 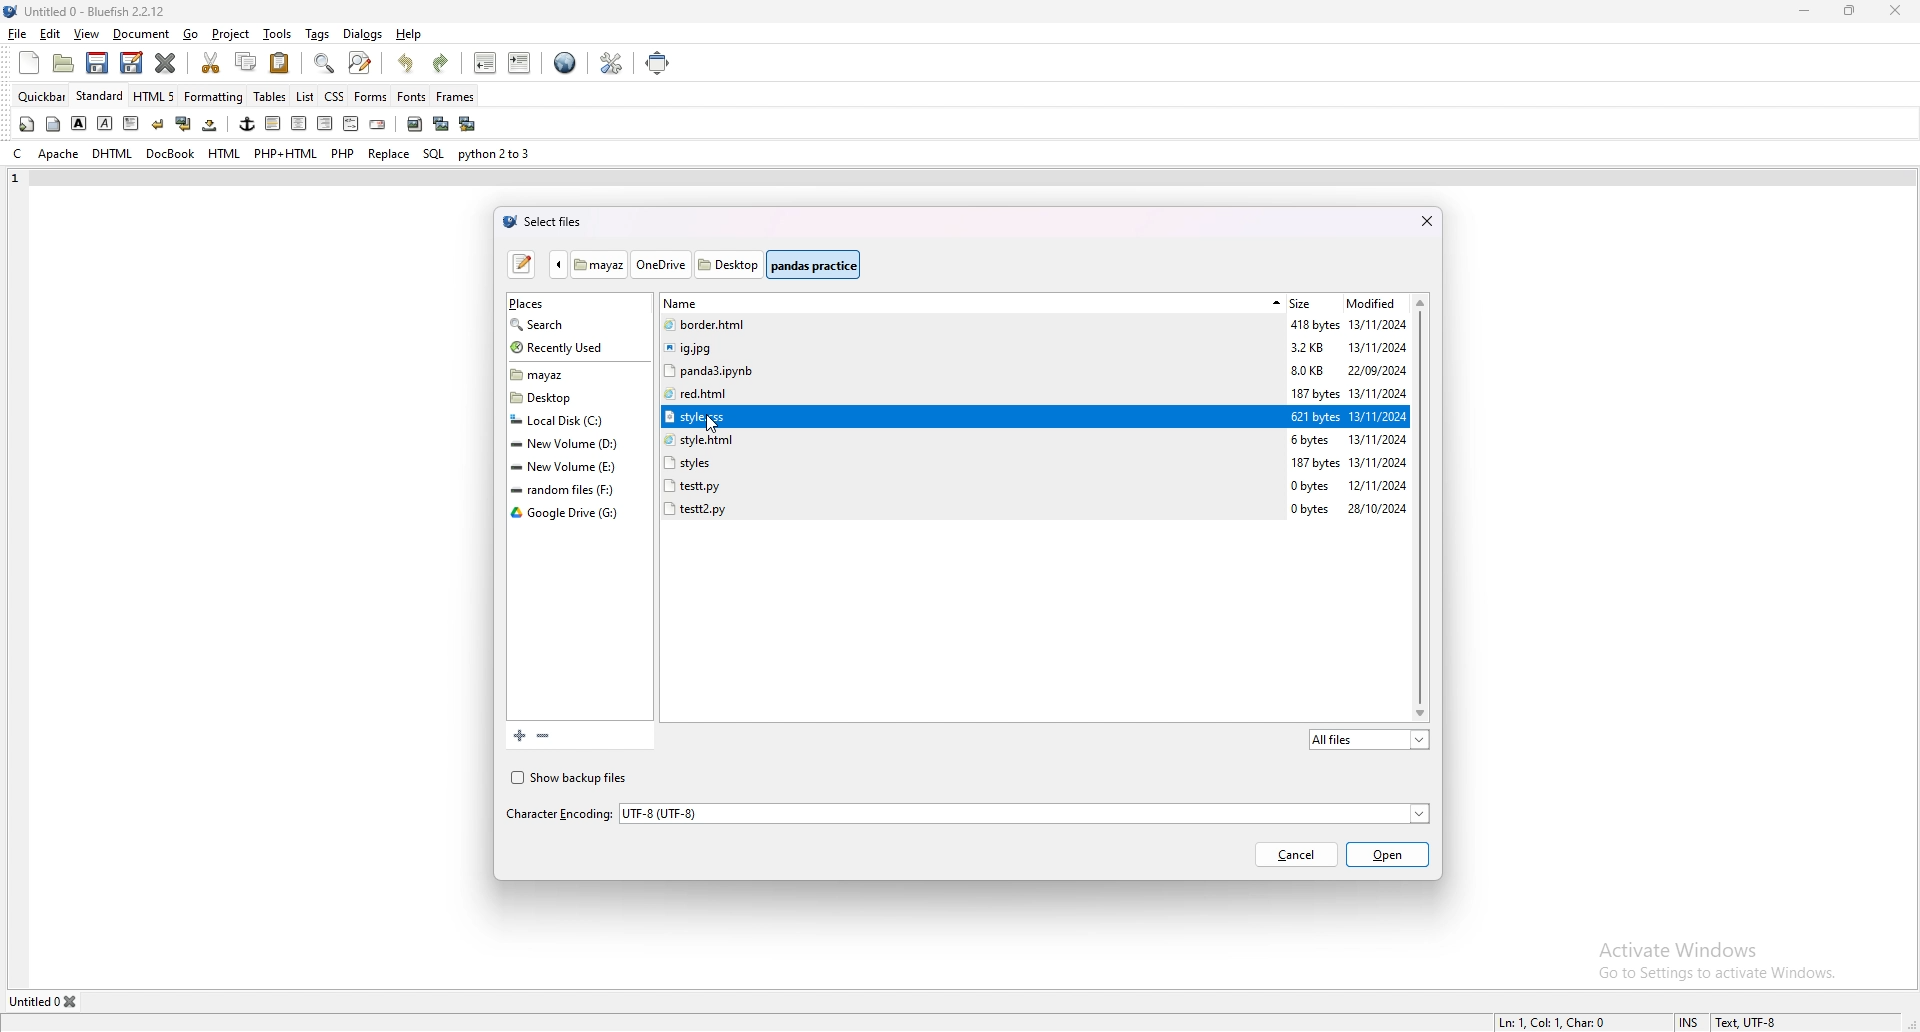 I want to click on italic, so click(x=106, y=124).